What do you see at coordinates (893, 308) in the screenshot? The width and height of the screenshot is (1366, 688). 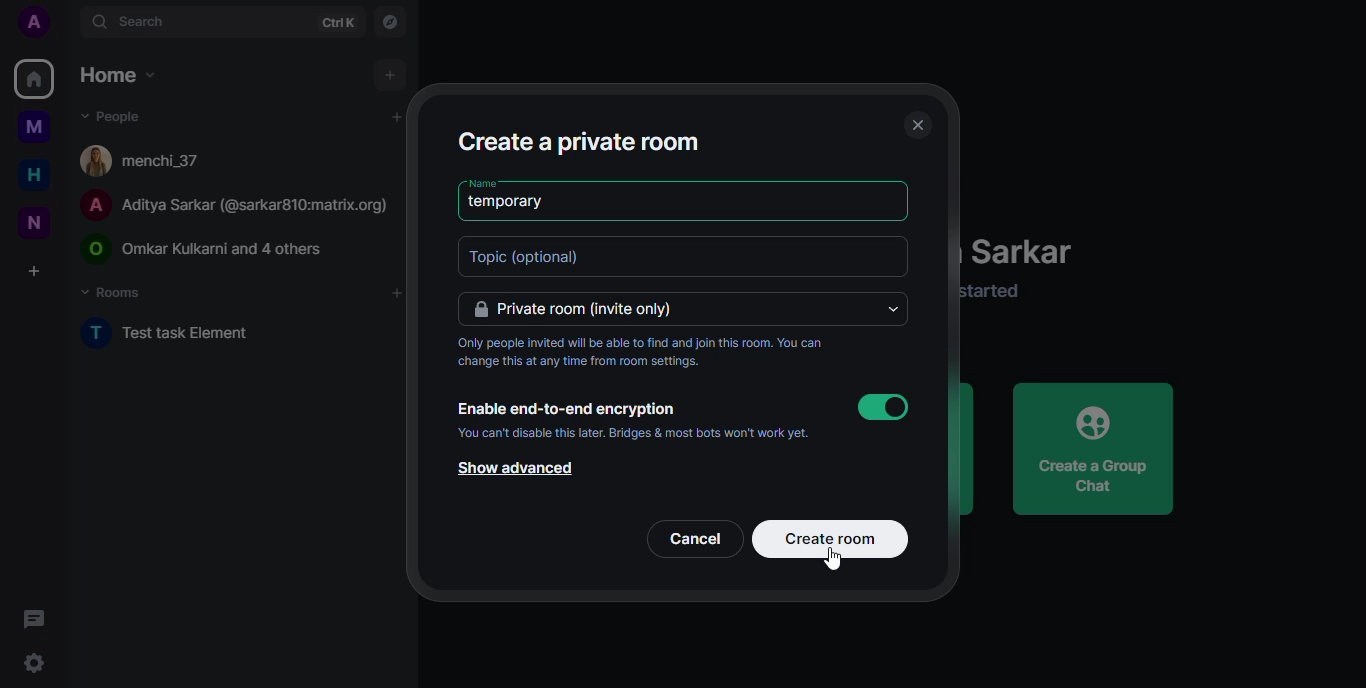 I see `drop down` at bounding box center [893, 308].